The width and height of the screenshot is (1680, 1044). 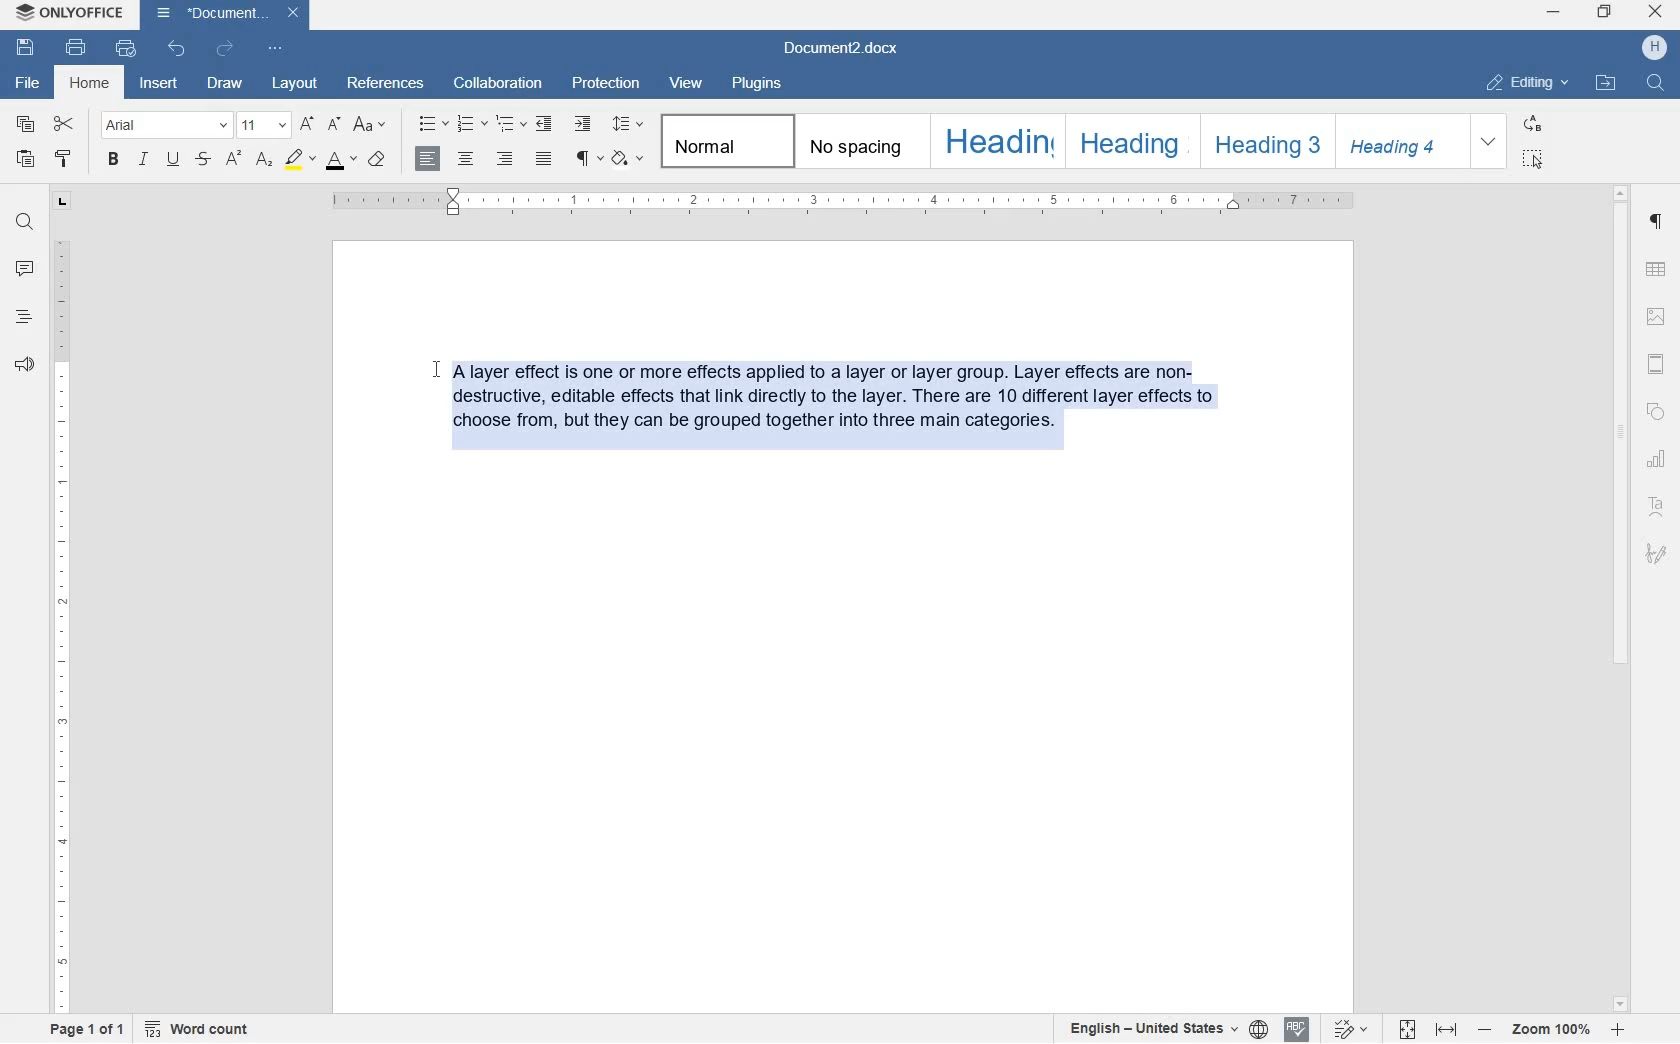 What do you see at coordinates (175, 160) in the screenshot?
I see `underline` at bounding box center [175, 160].